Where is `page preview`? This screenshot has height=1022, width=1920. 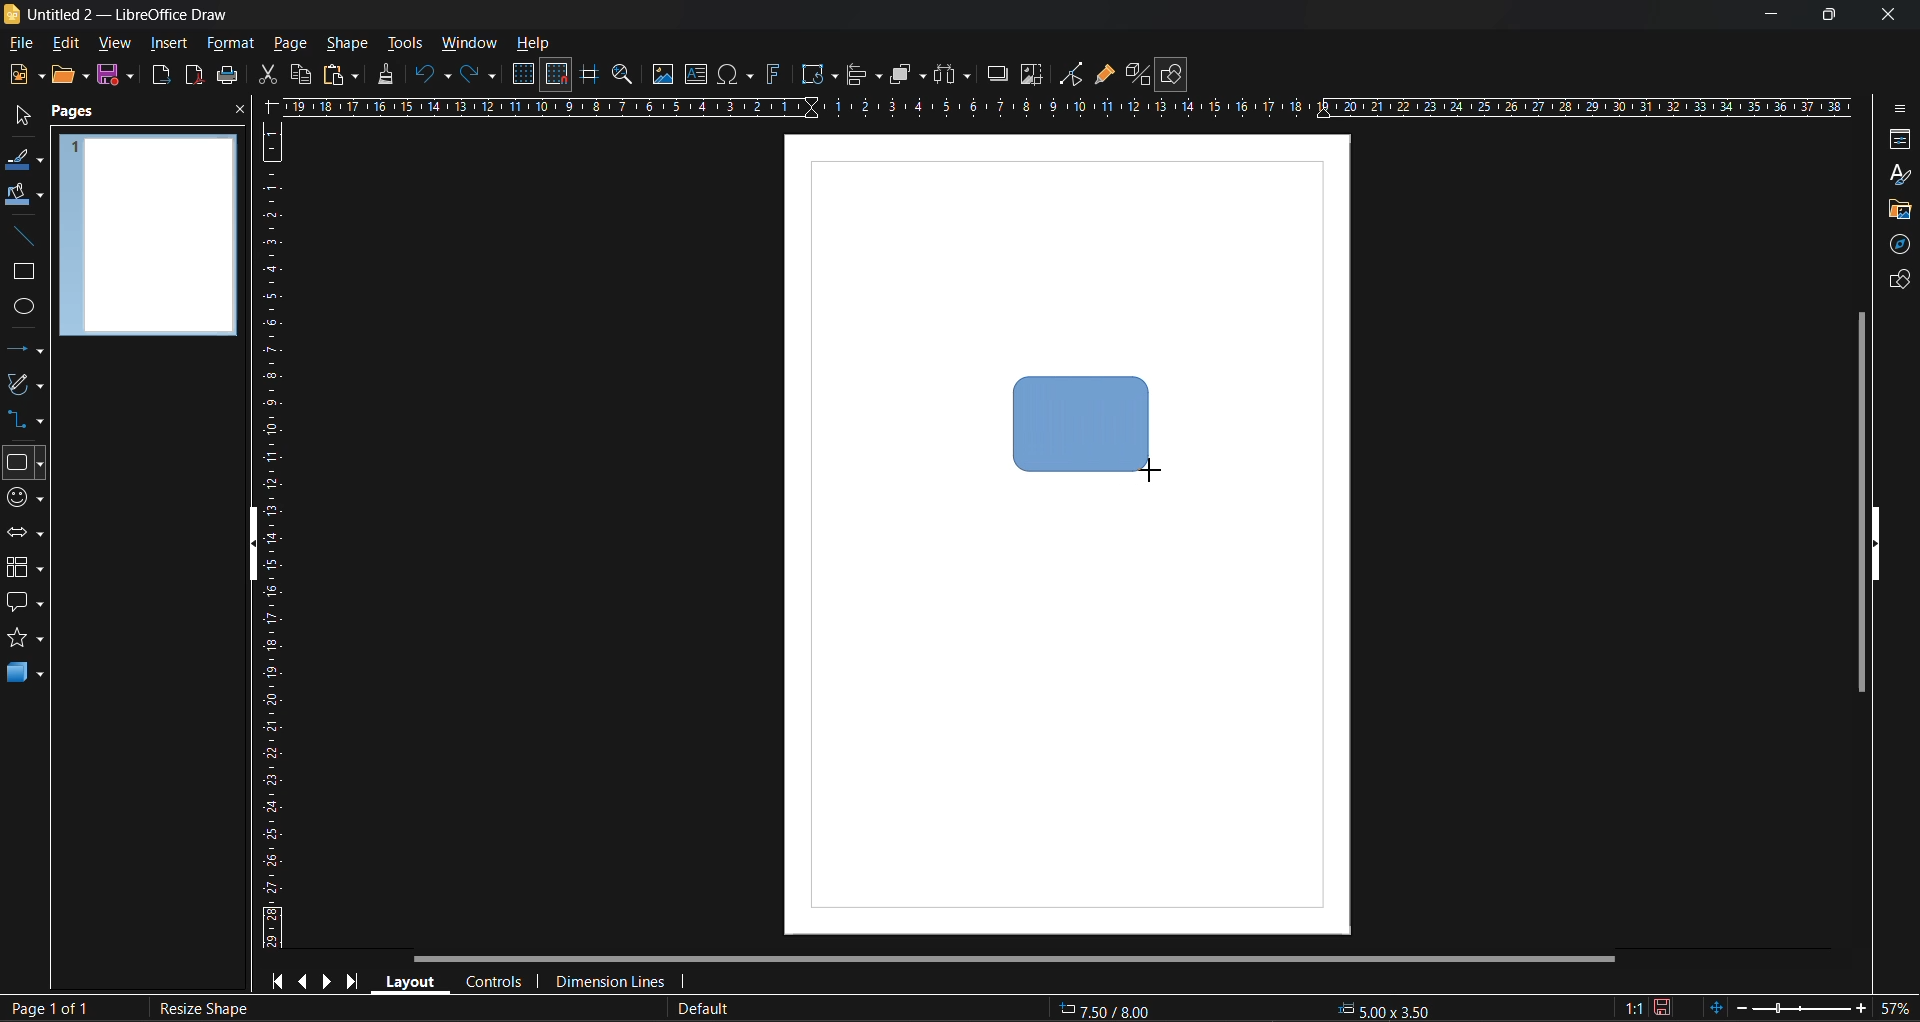
page preview is located at coordinates (149, 235).